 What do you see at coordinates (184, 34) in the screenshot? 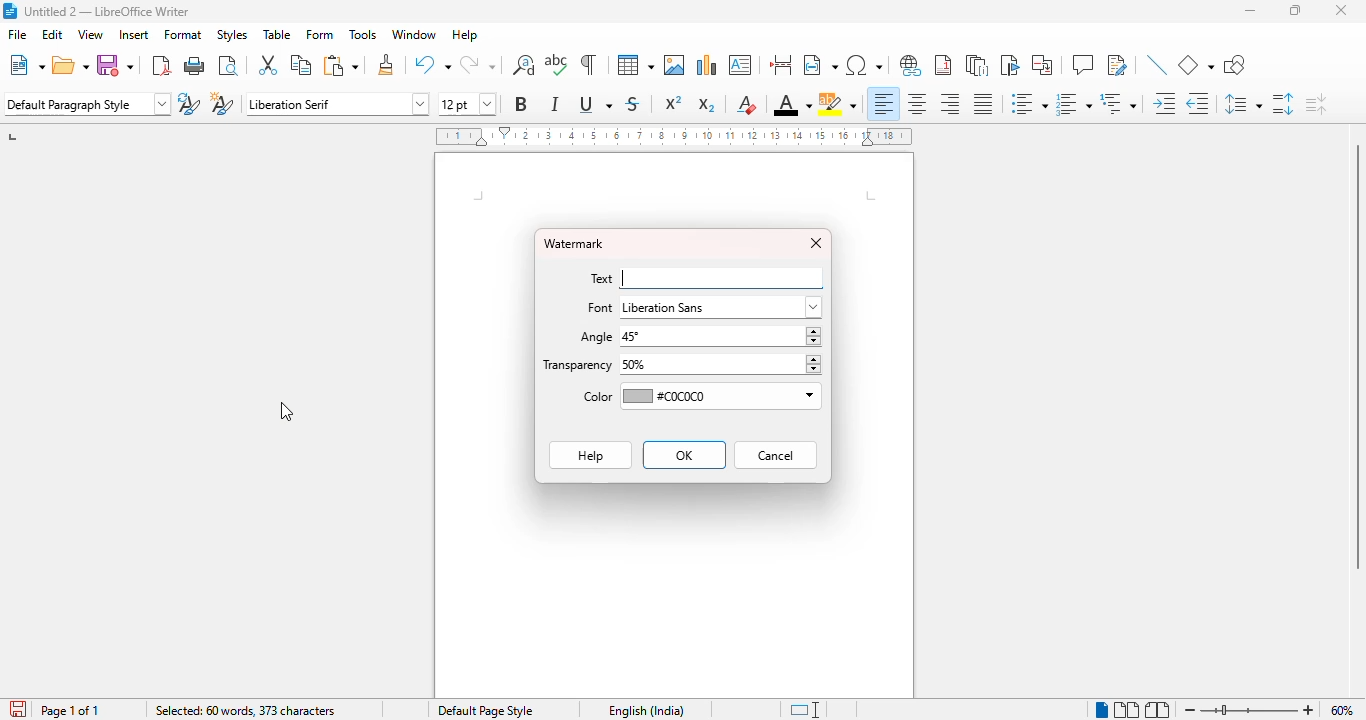
I see `format` at bounding box center [184, 34].